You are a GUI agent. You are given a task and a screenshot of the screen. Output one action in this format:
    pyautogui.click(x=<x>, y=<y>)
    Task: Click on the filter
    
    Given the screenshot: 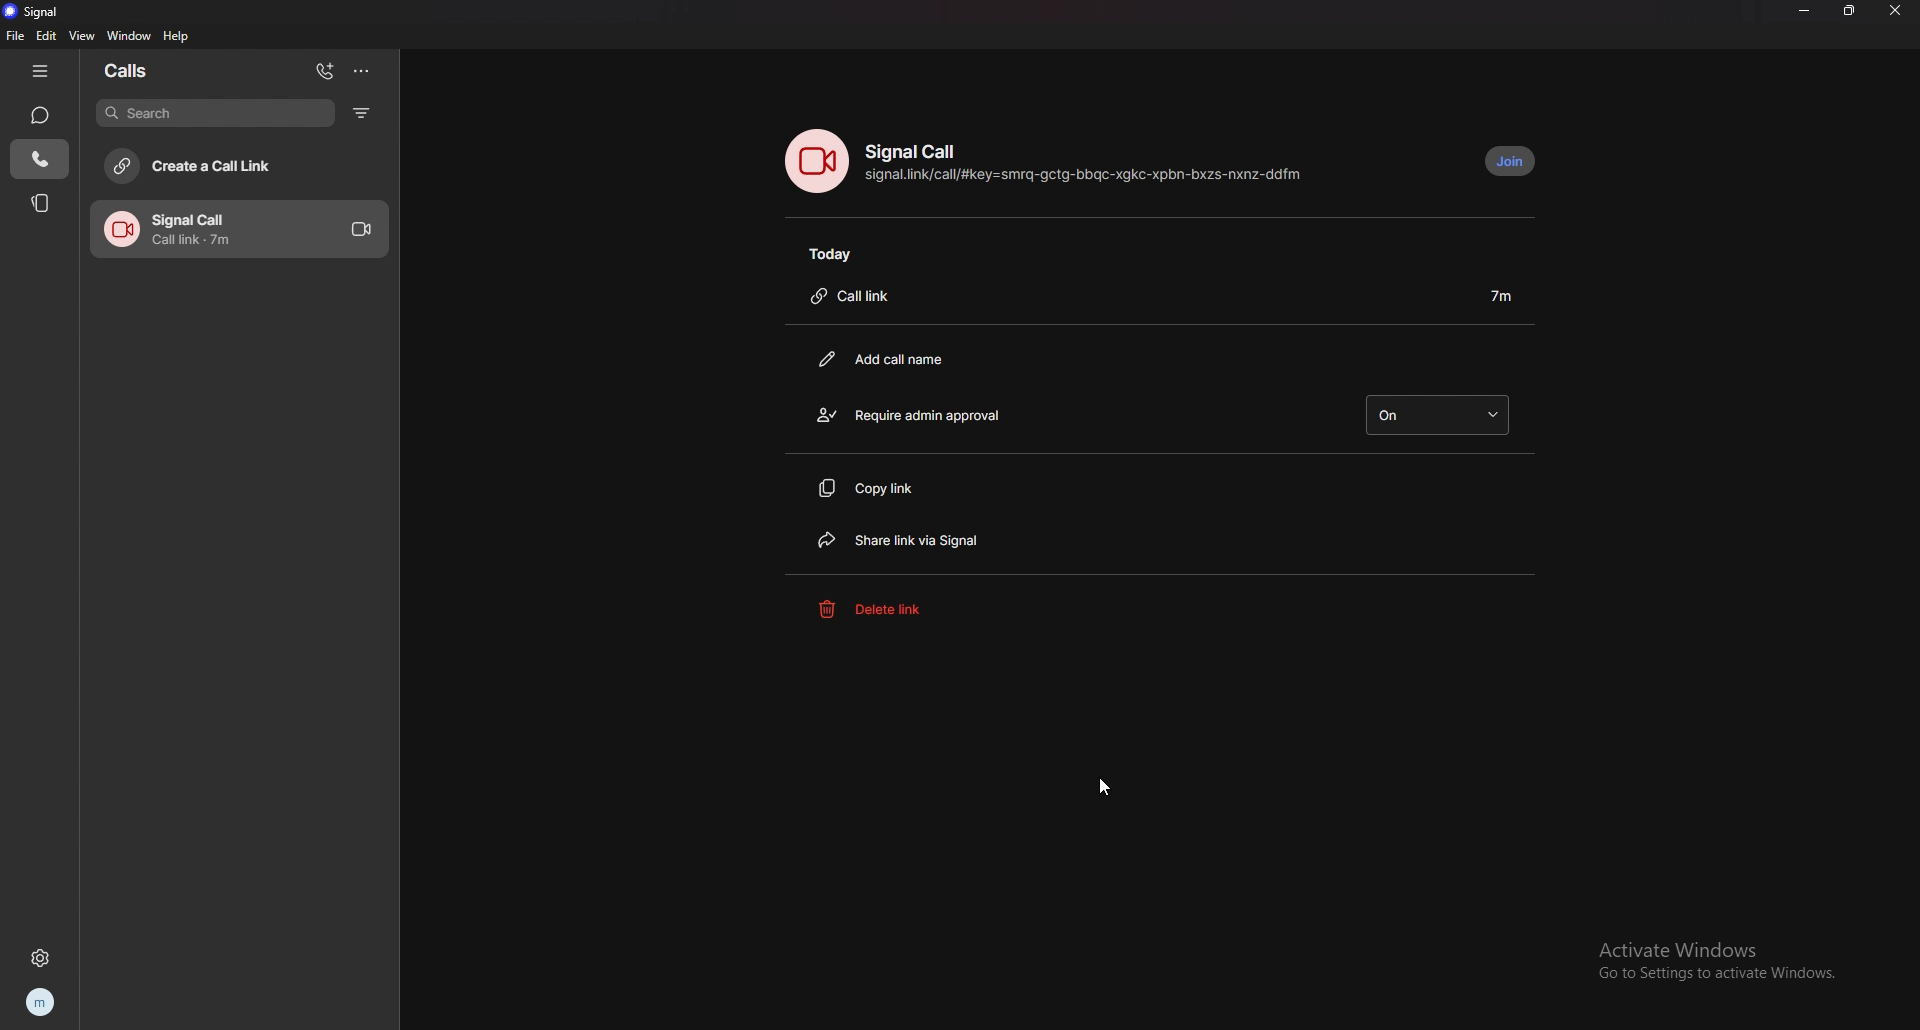 What is the action you would take?
    pyautogui.click(x=361, y=113)
    